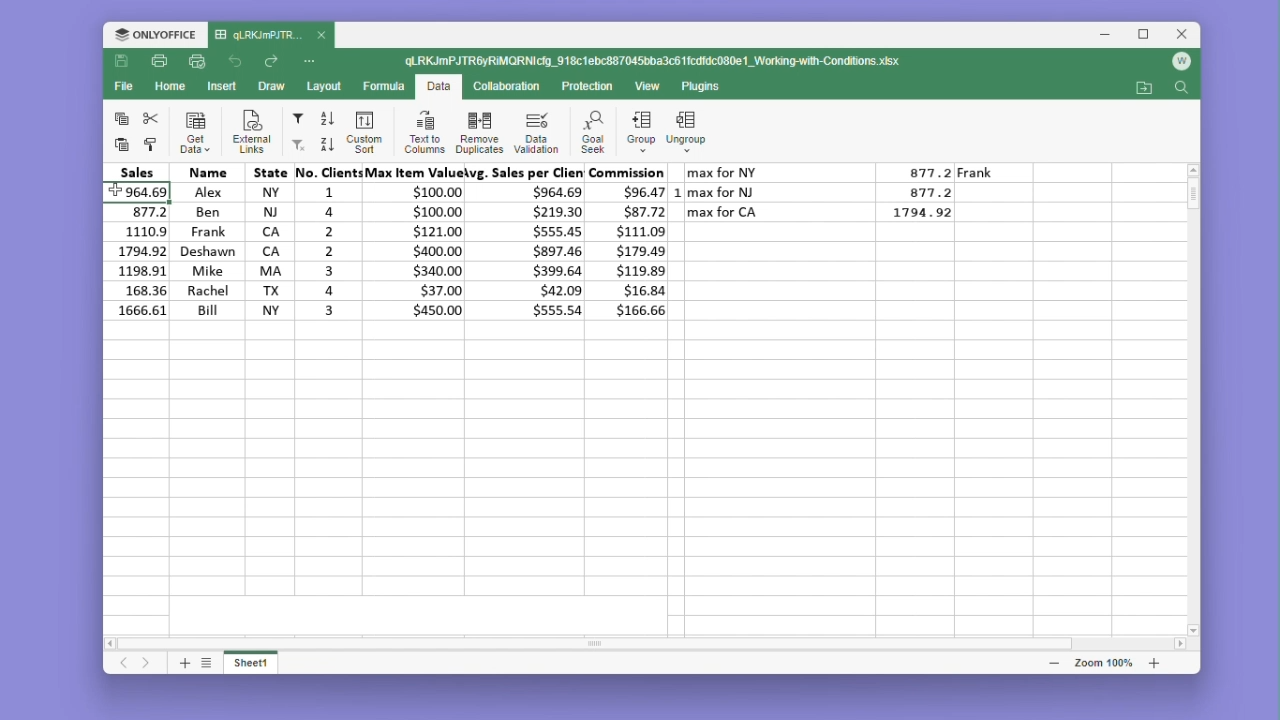 This screenshot has width=1280, height=720. What do you see at coordinates (438, 88) in the screenshot?
I see `Data` at bounding box center [438, 88].